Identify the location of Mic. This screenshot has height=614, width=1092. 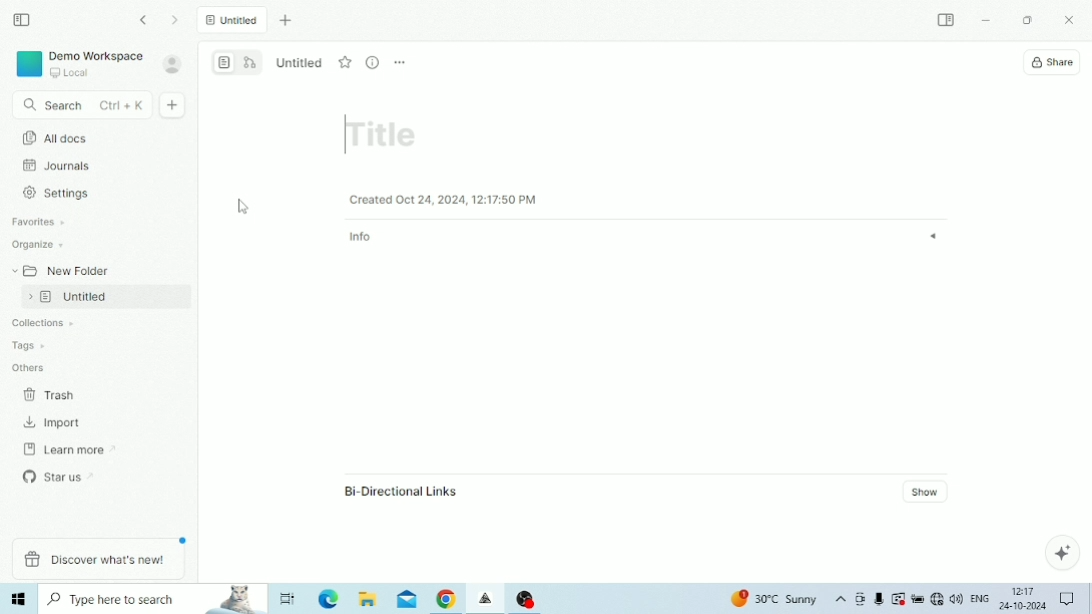
(878, 600).